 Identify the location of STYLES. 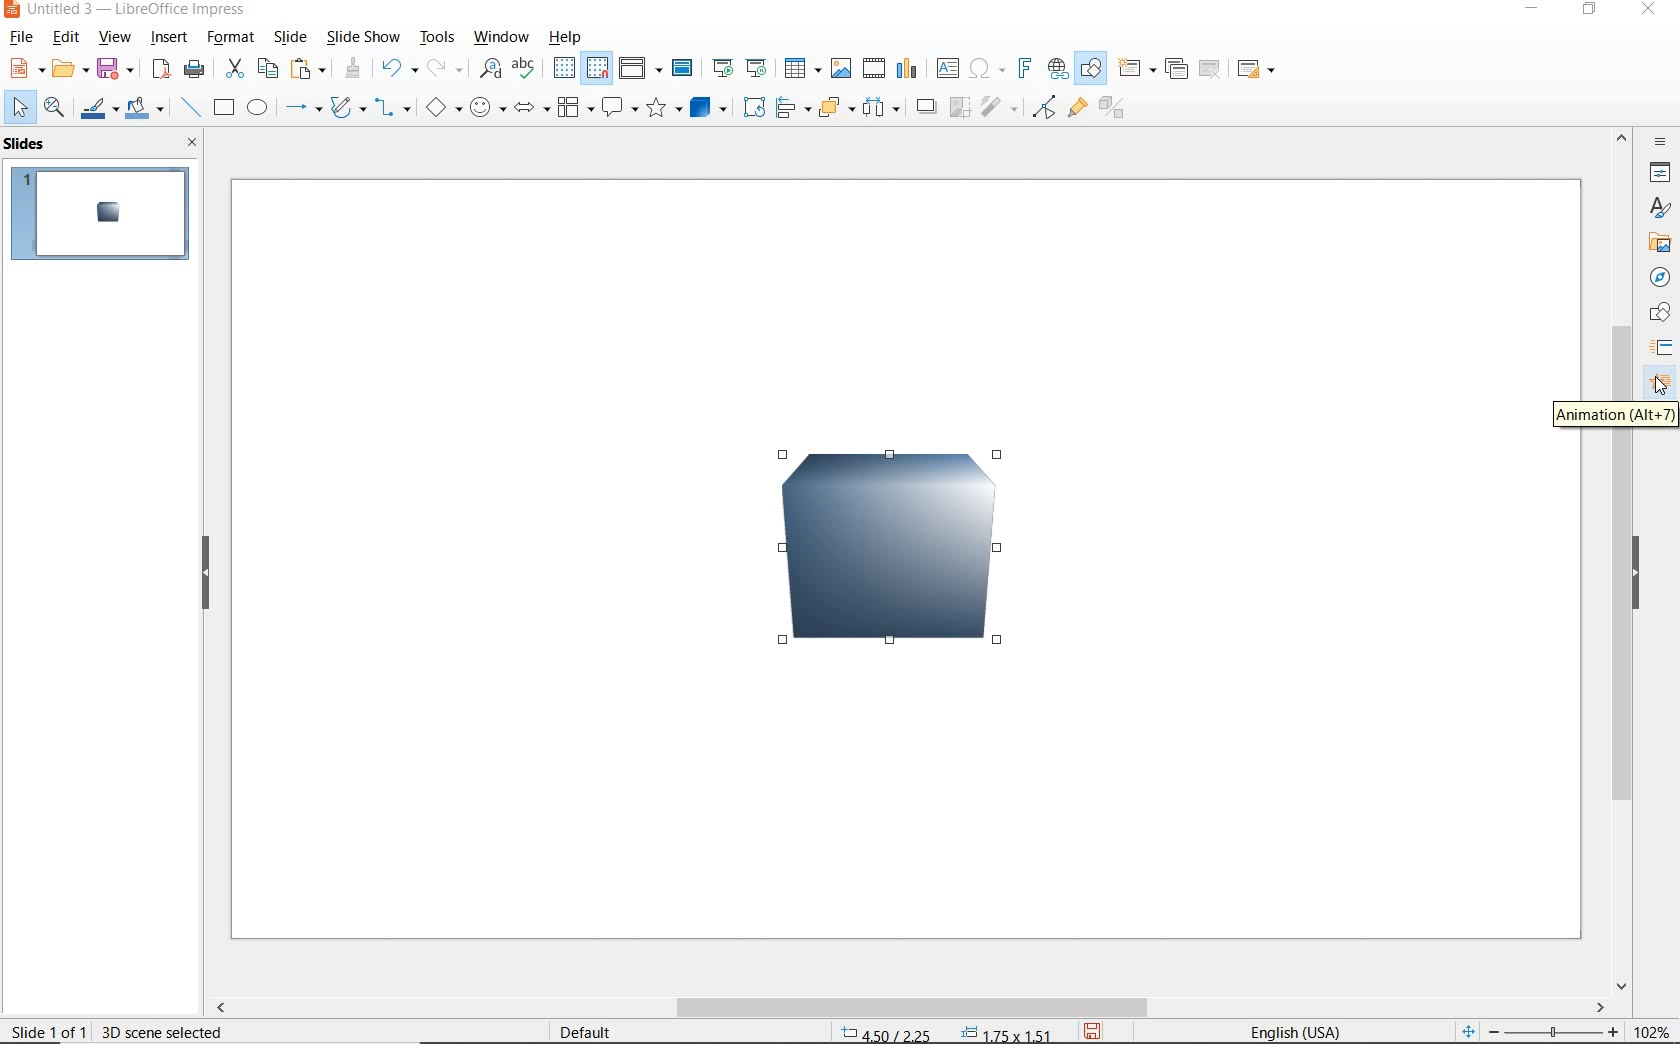
(1659, 208).